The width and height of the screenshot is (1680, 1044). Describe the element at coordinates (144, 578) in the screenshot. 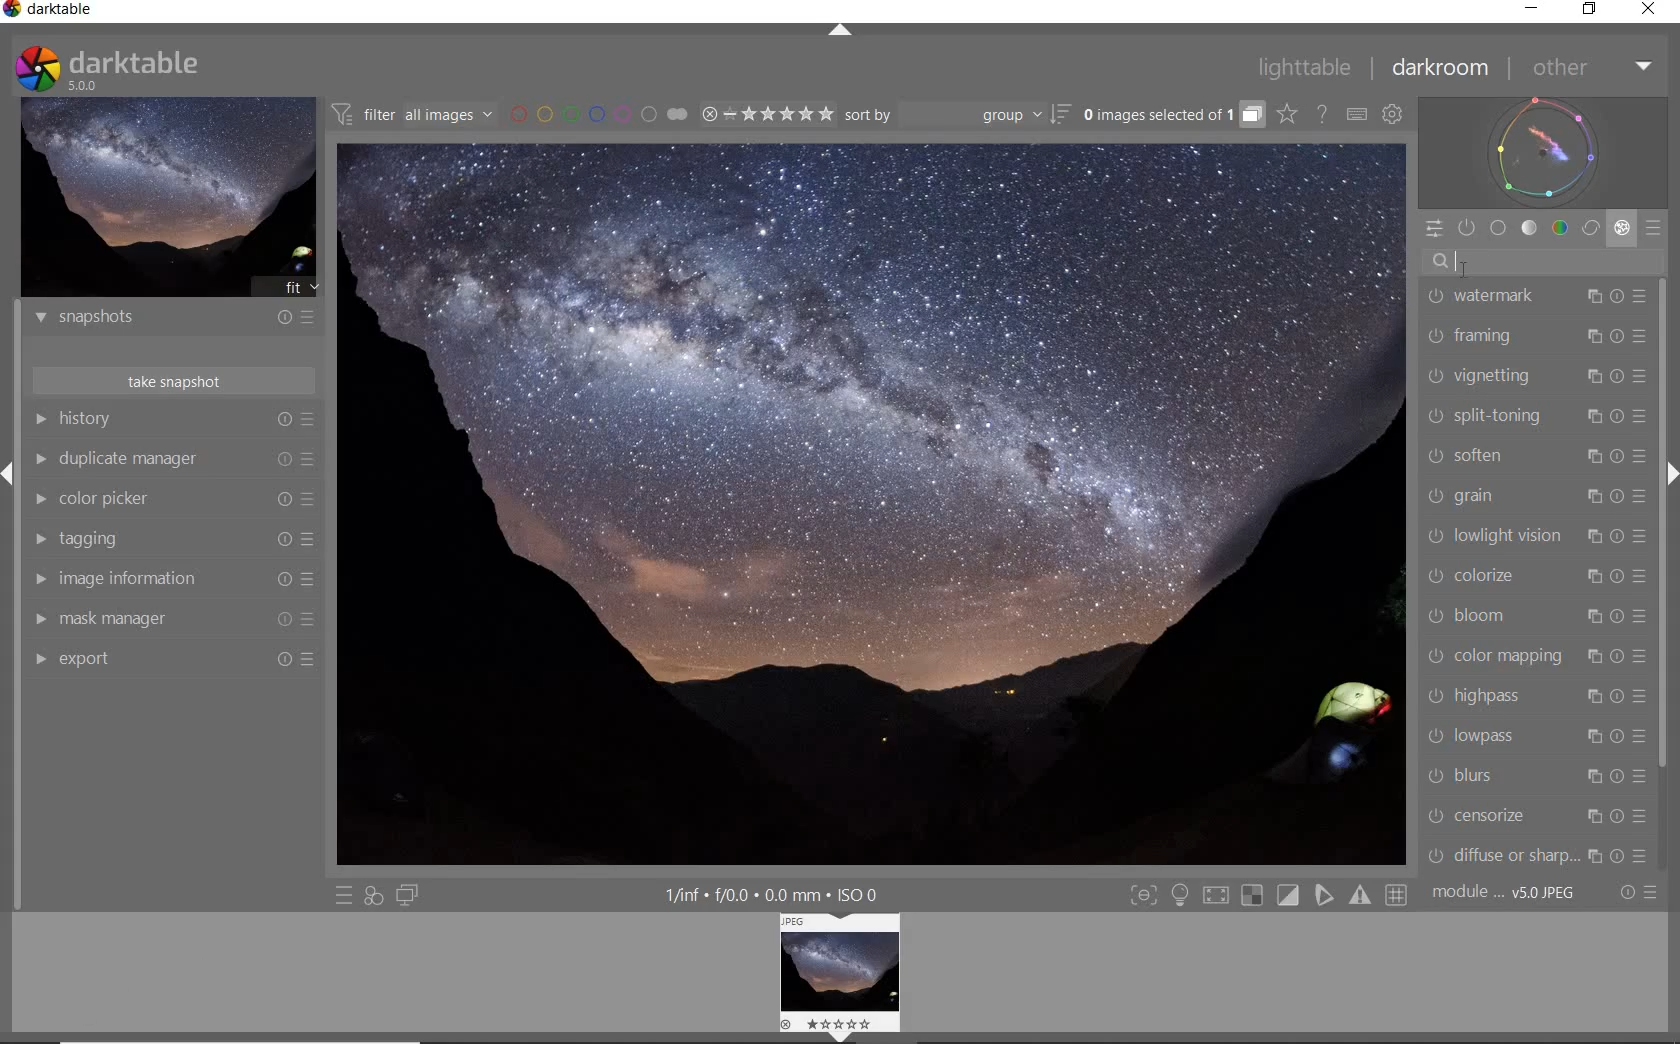

I see `image information` at that location.